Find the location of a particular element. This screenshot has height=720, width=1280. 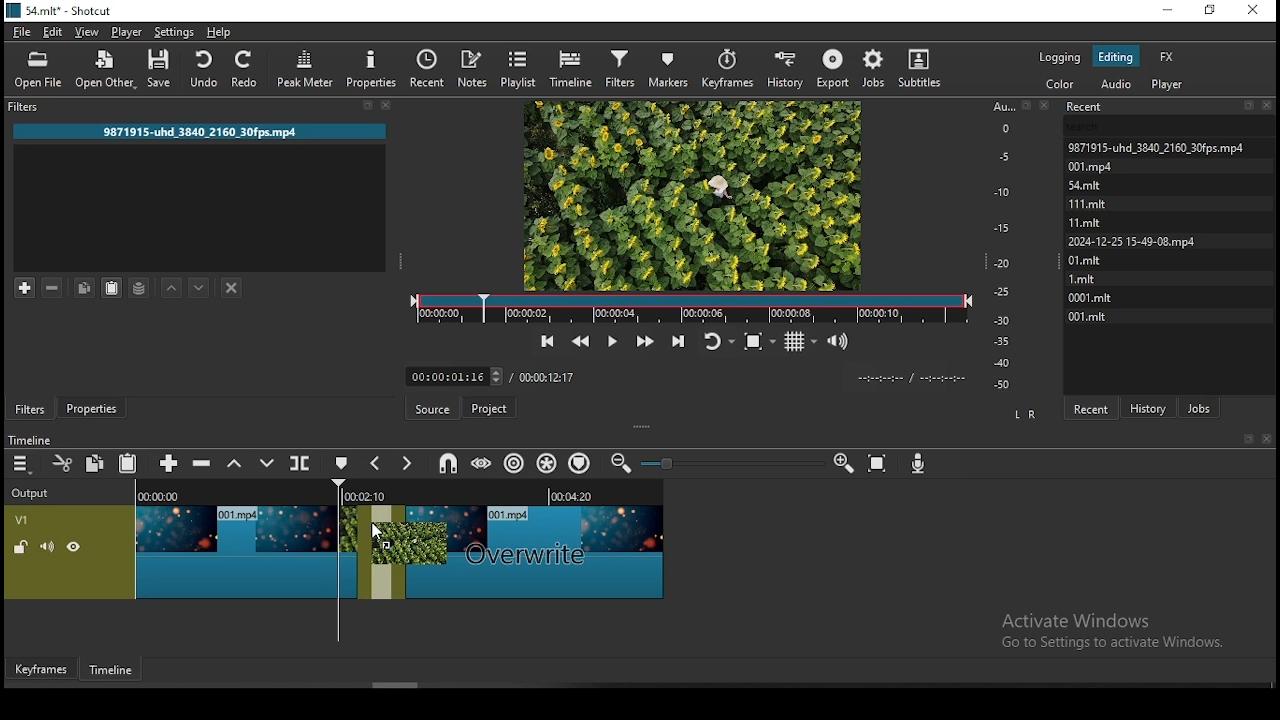

videotrack is located at coordinates (534, 549).